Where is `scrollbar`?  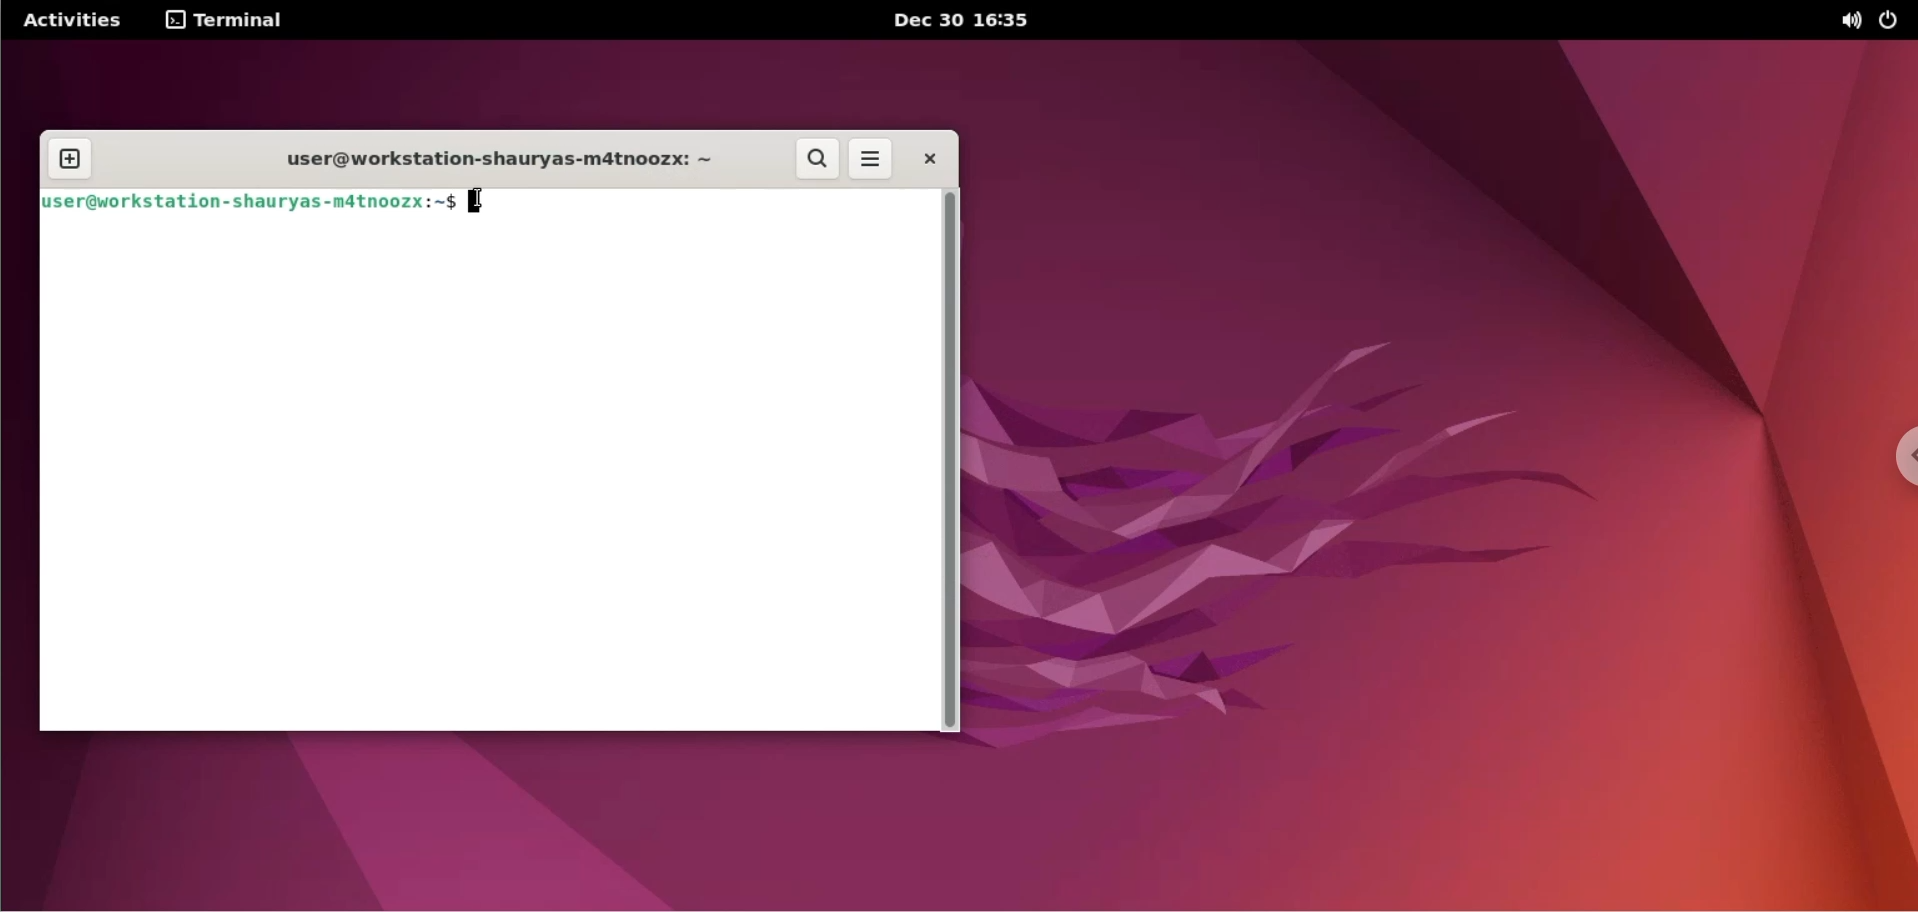
scrollbar is located at coordinates (955, 461).